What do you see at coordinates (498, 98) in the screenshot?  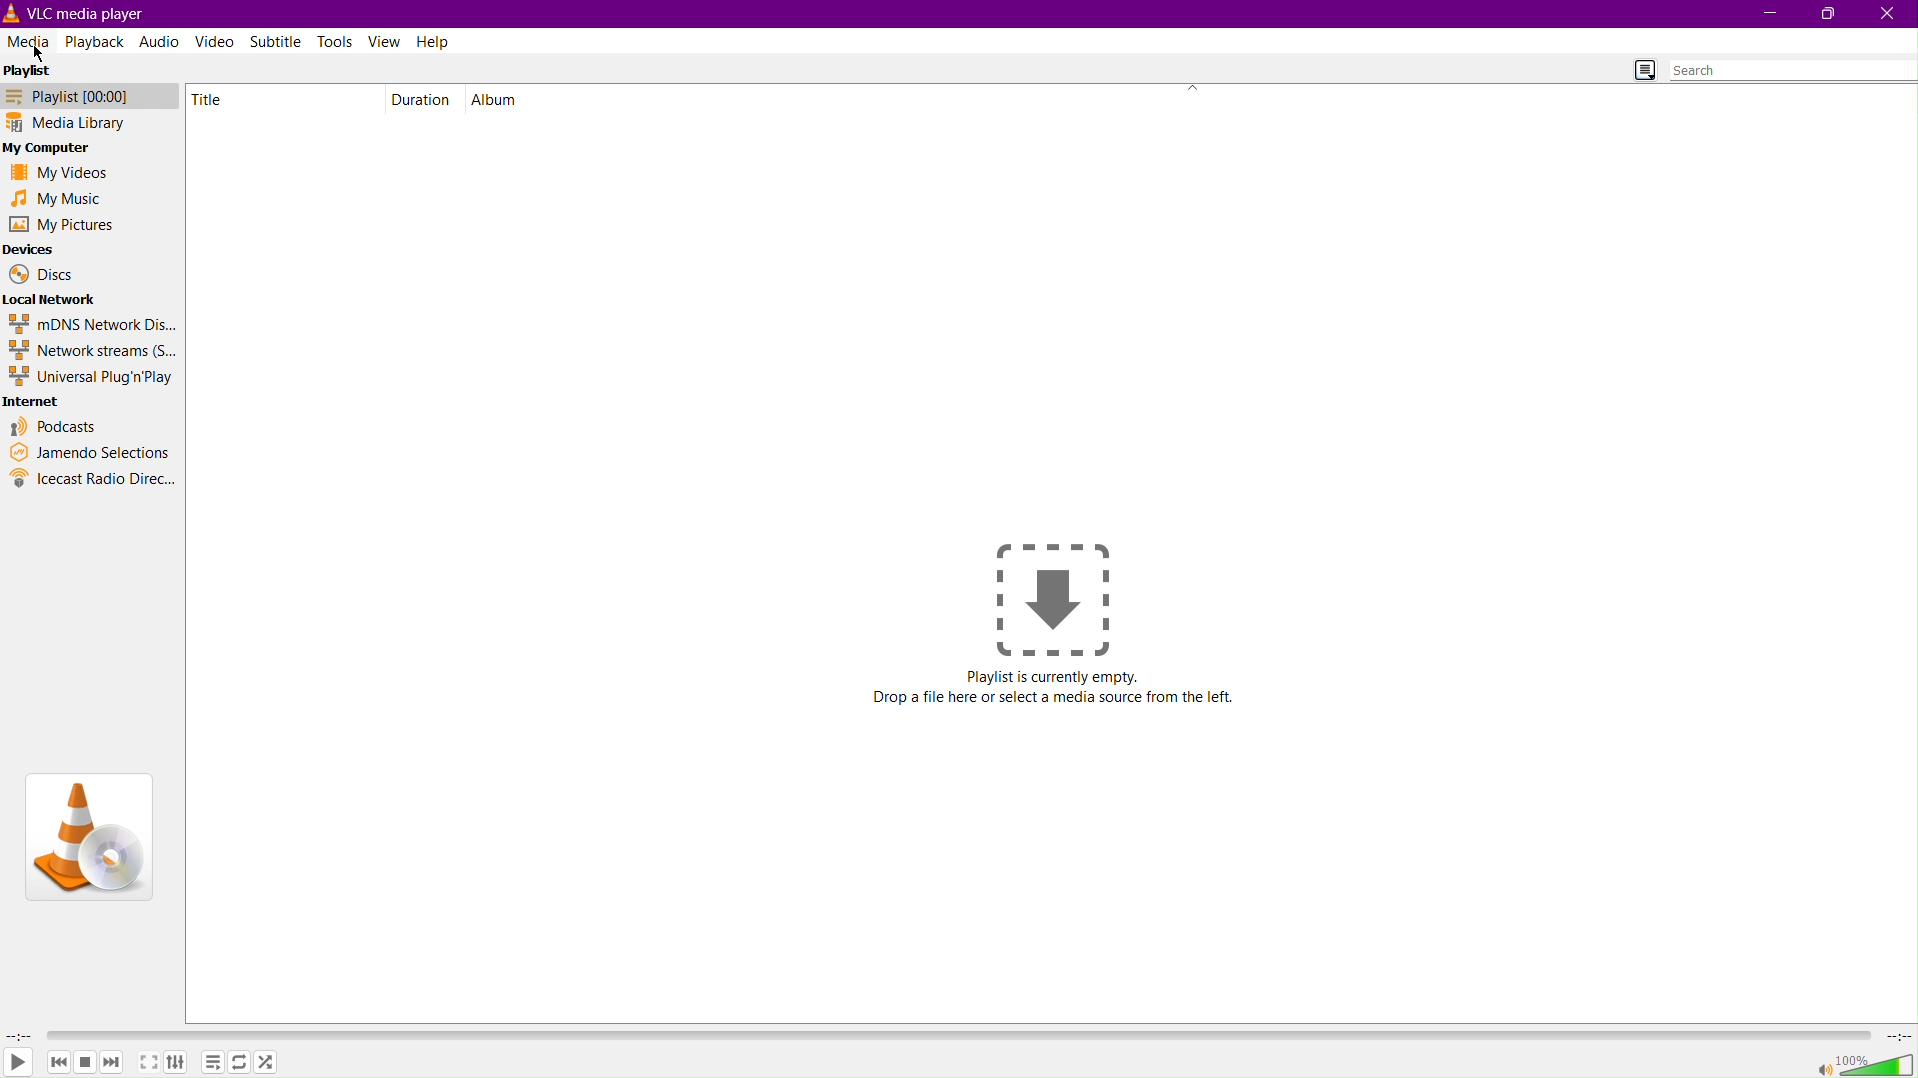 I see `Album` at bounding box center [498, 98].